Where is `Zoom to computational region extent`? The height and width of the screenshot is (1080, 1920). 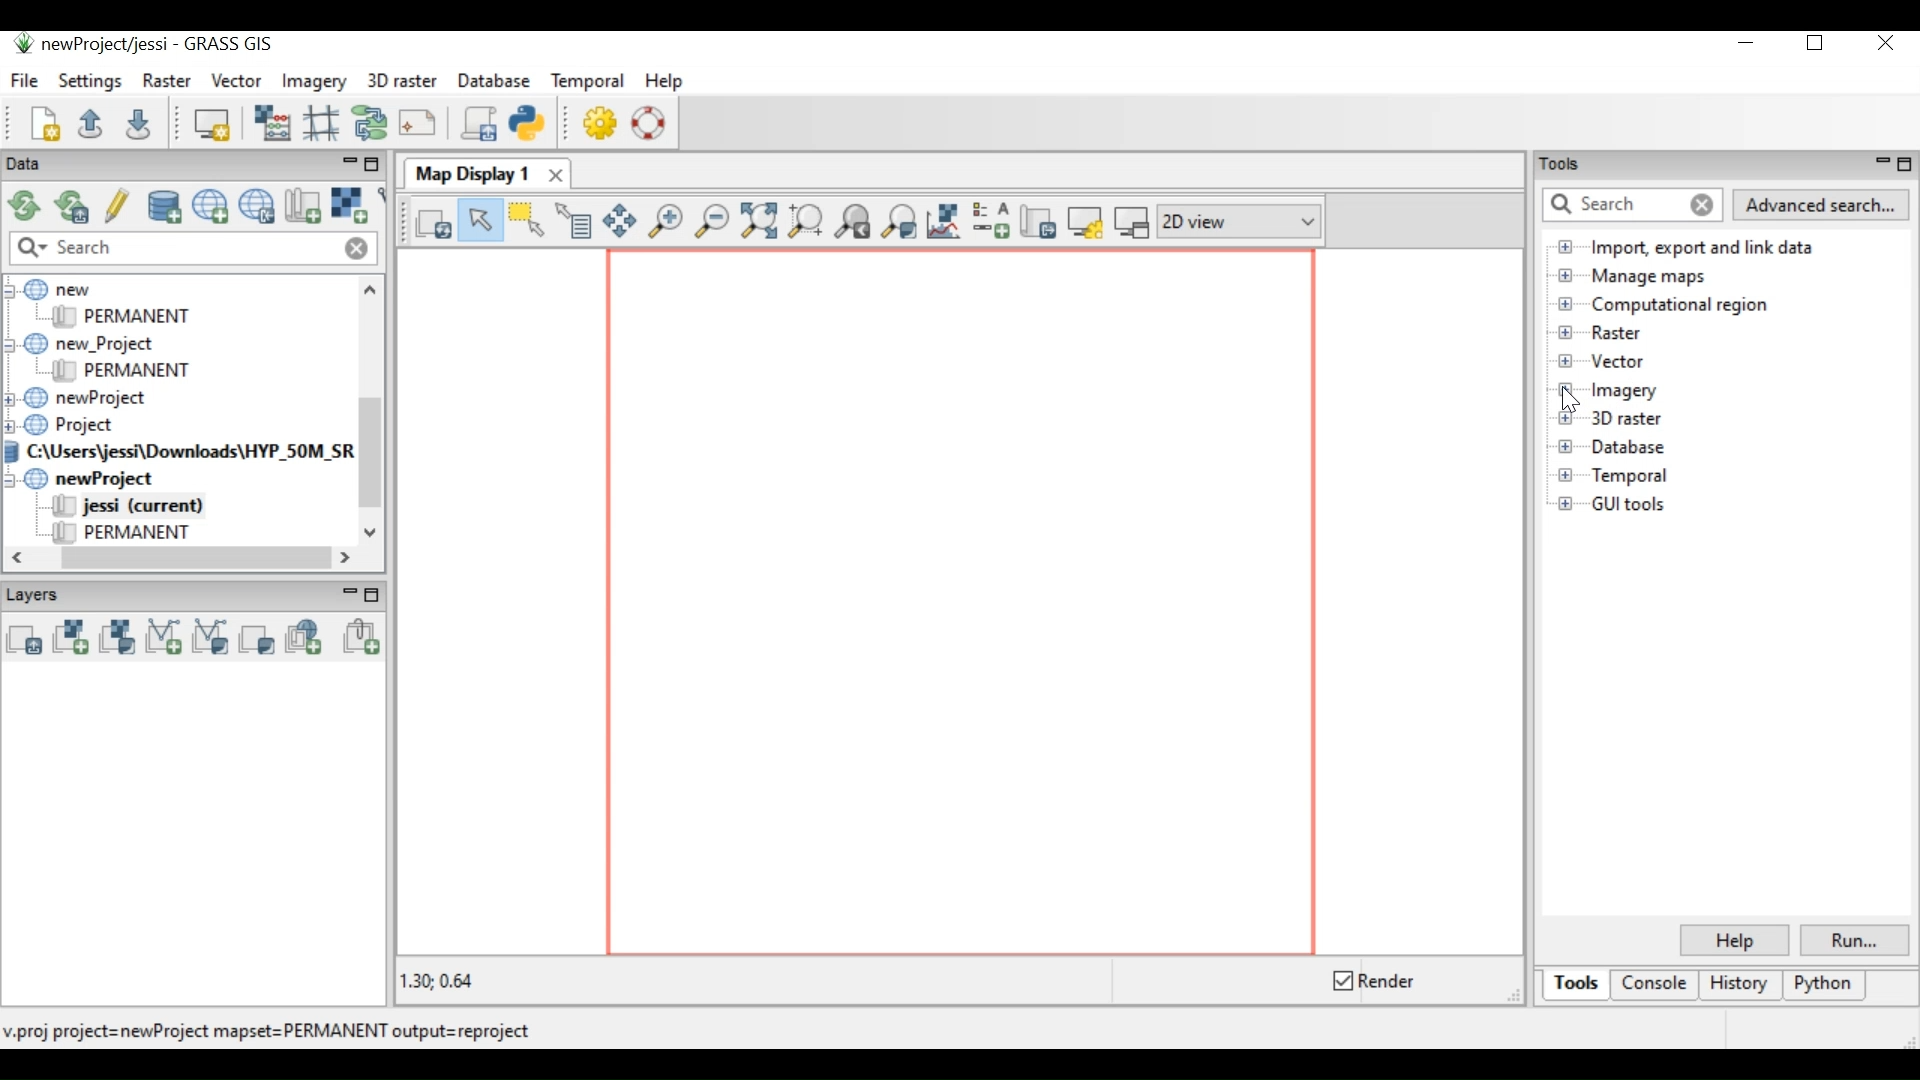 Zoom to computational region extent is located at coordinates (806, 221).